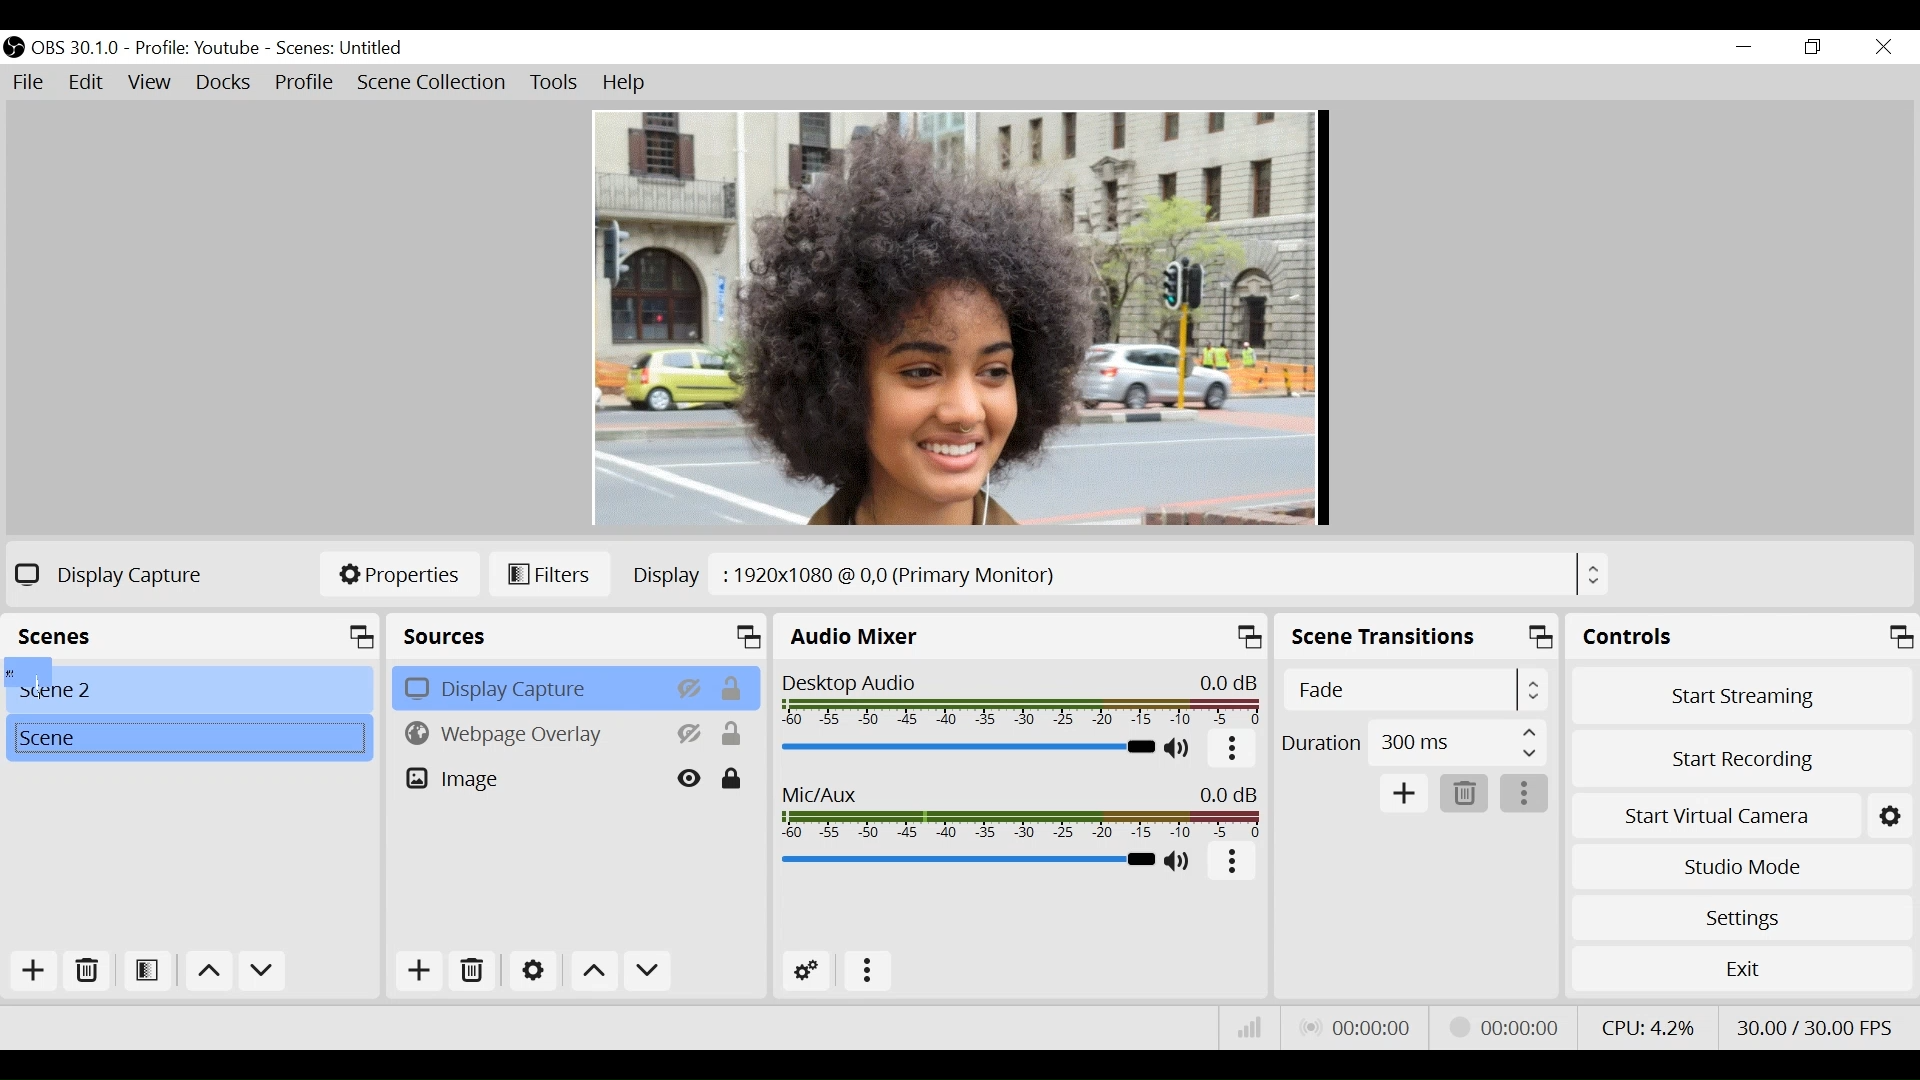 The image size is (1920, 1080). Describe the element at coordinates (1739, 917) in the screenshot. I see `Settings` at that location.